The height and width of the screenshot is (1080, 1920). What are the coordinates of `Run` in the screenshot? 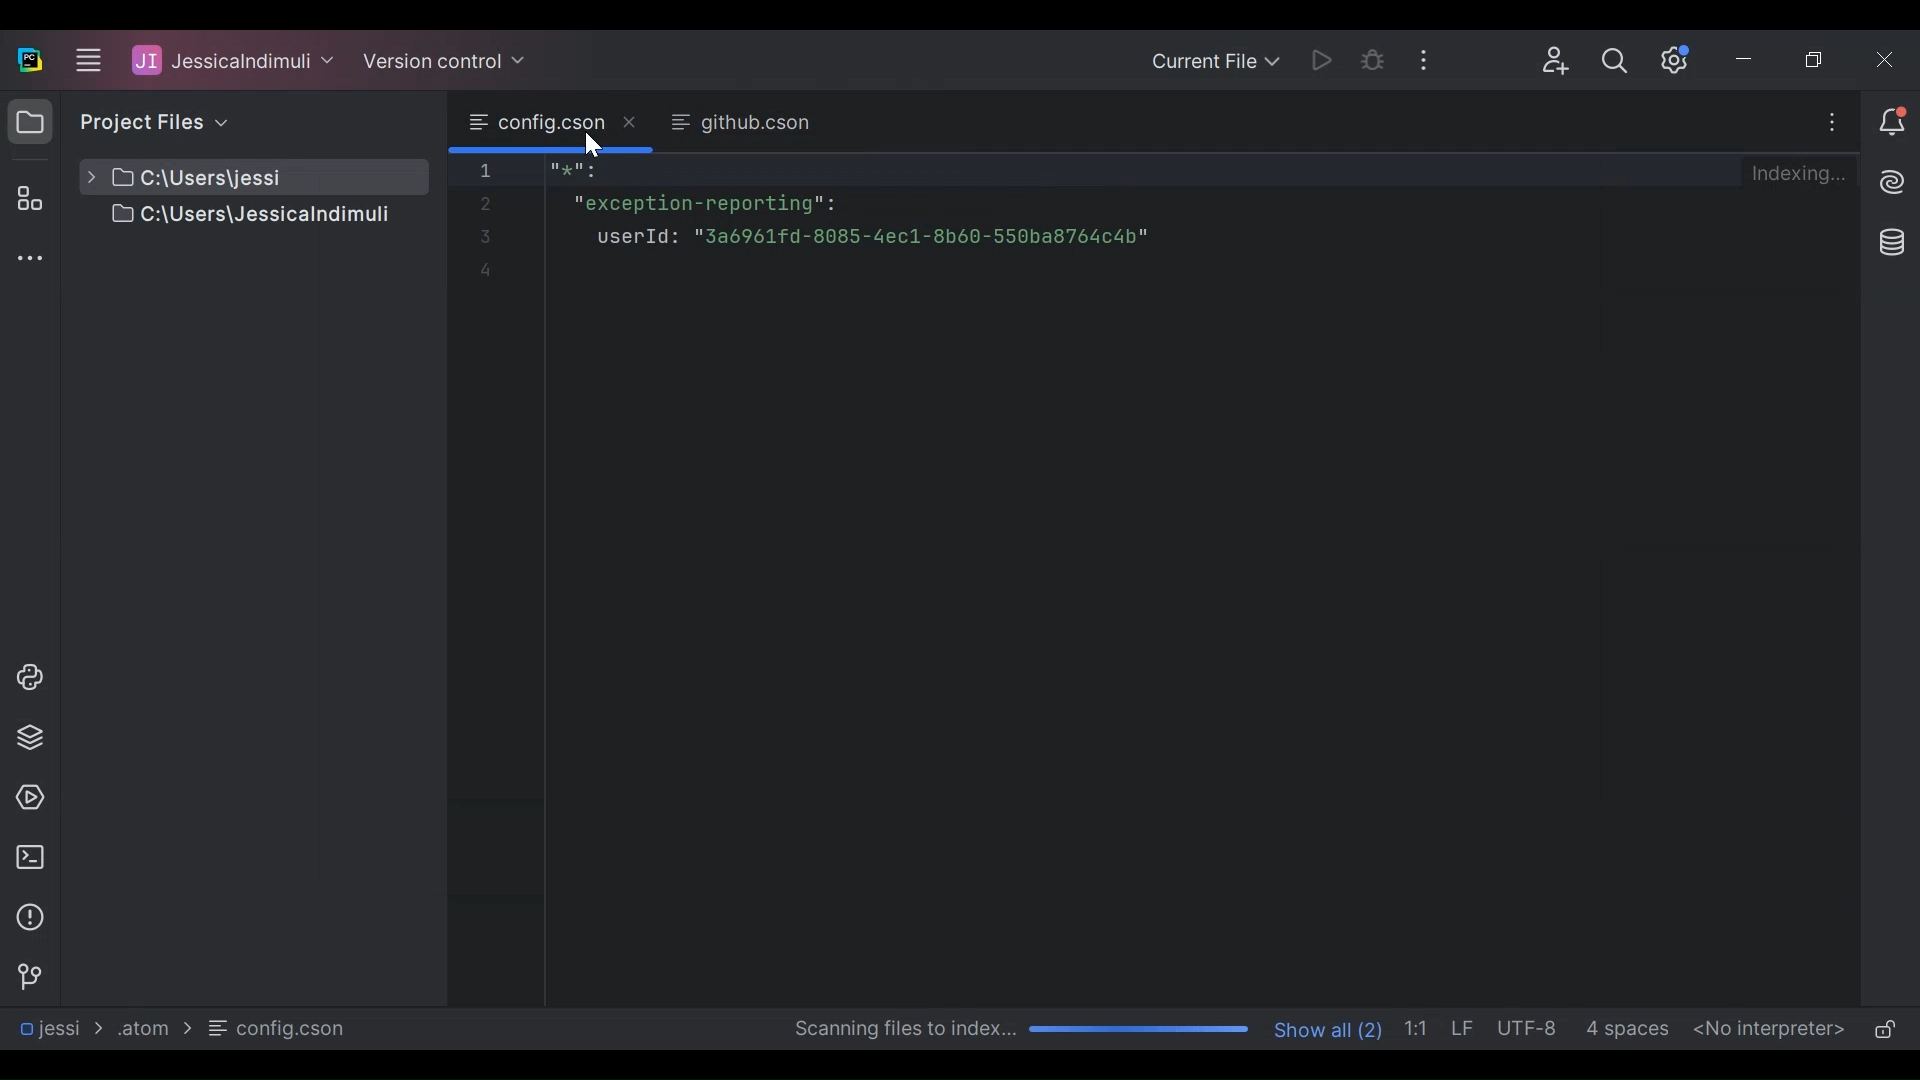 It's located at (1316, 59).